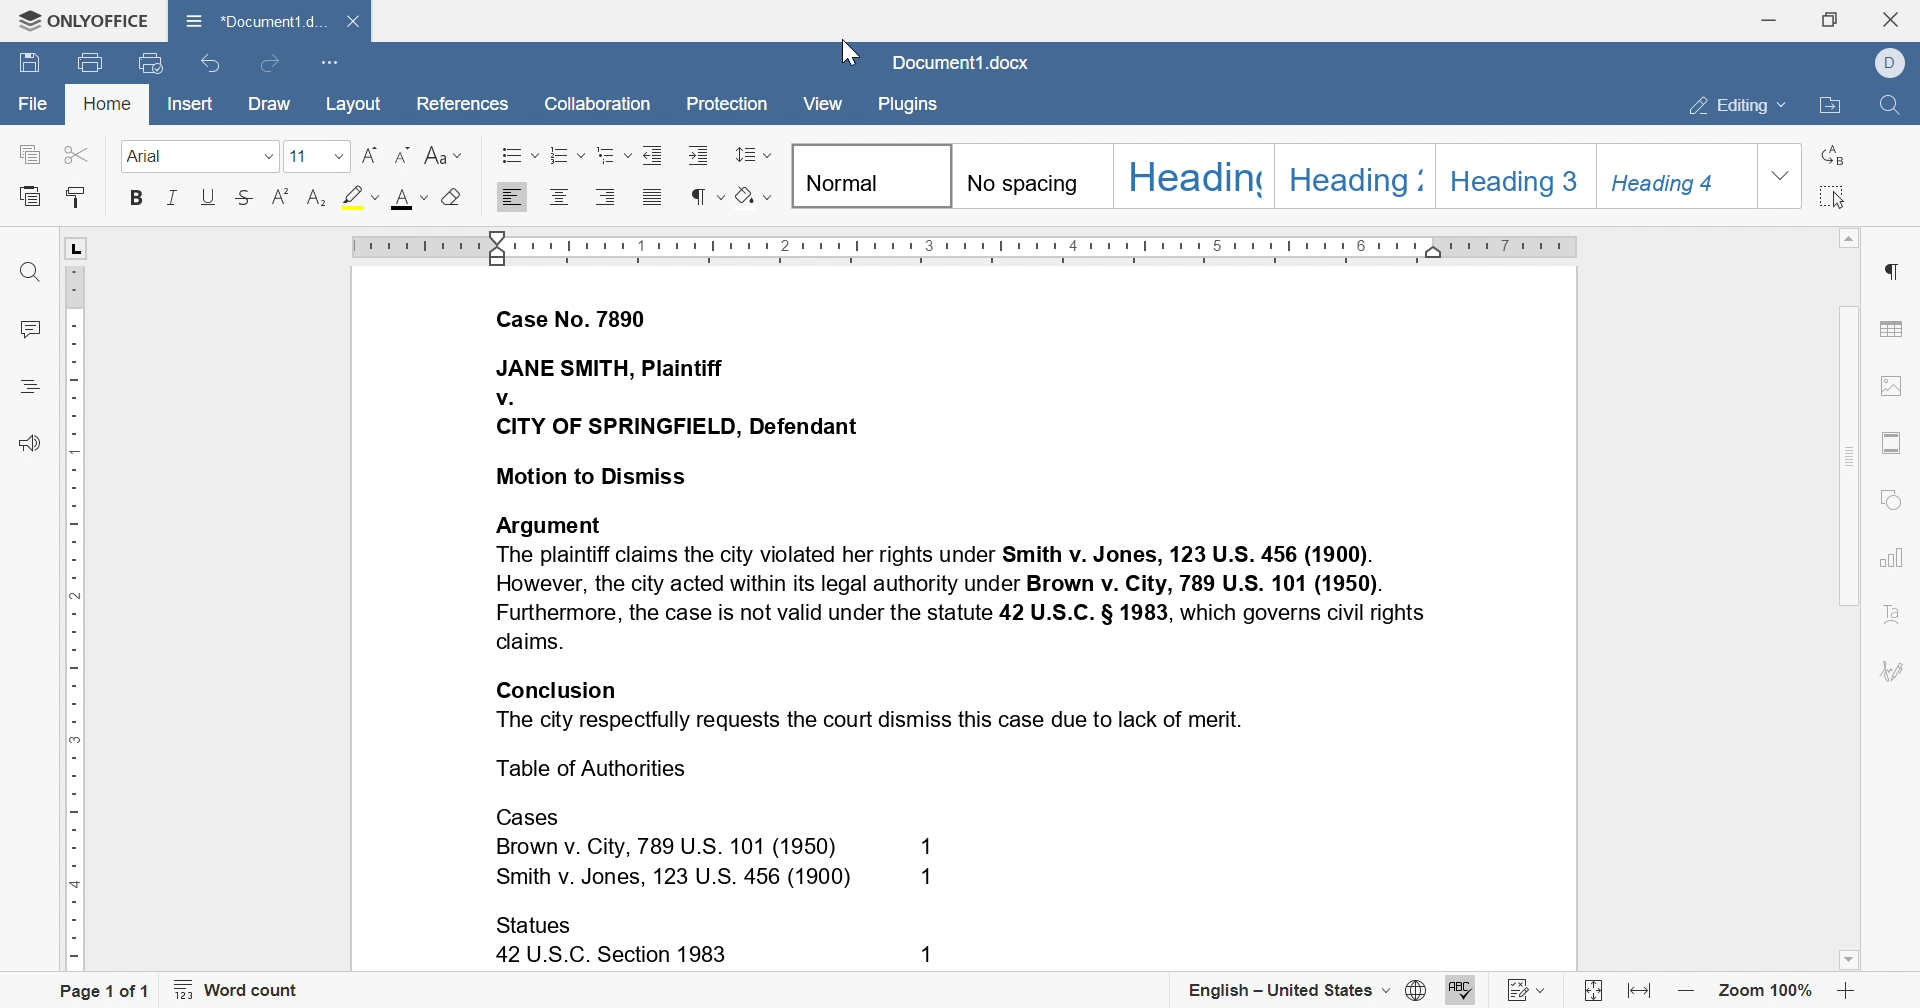 The width and height of the screenshot is (1920, 1008). What do you see at coordinates (75, 199) in the screenshot?
I see `paste` at bounding box center [75, 199].